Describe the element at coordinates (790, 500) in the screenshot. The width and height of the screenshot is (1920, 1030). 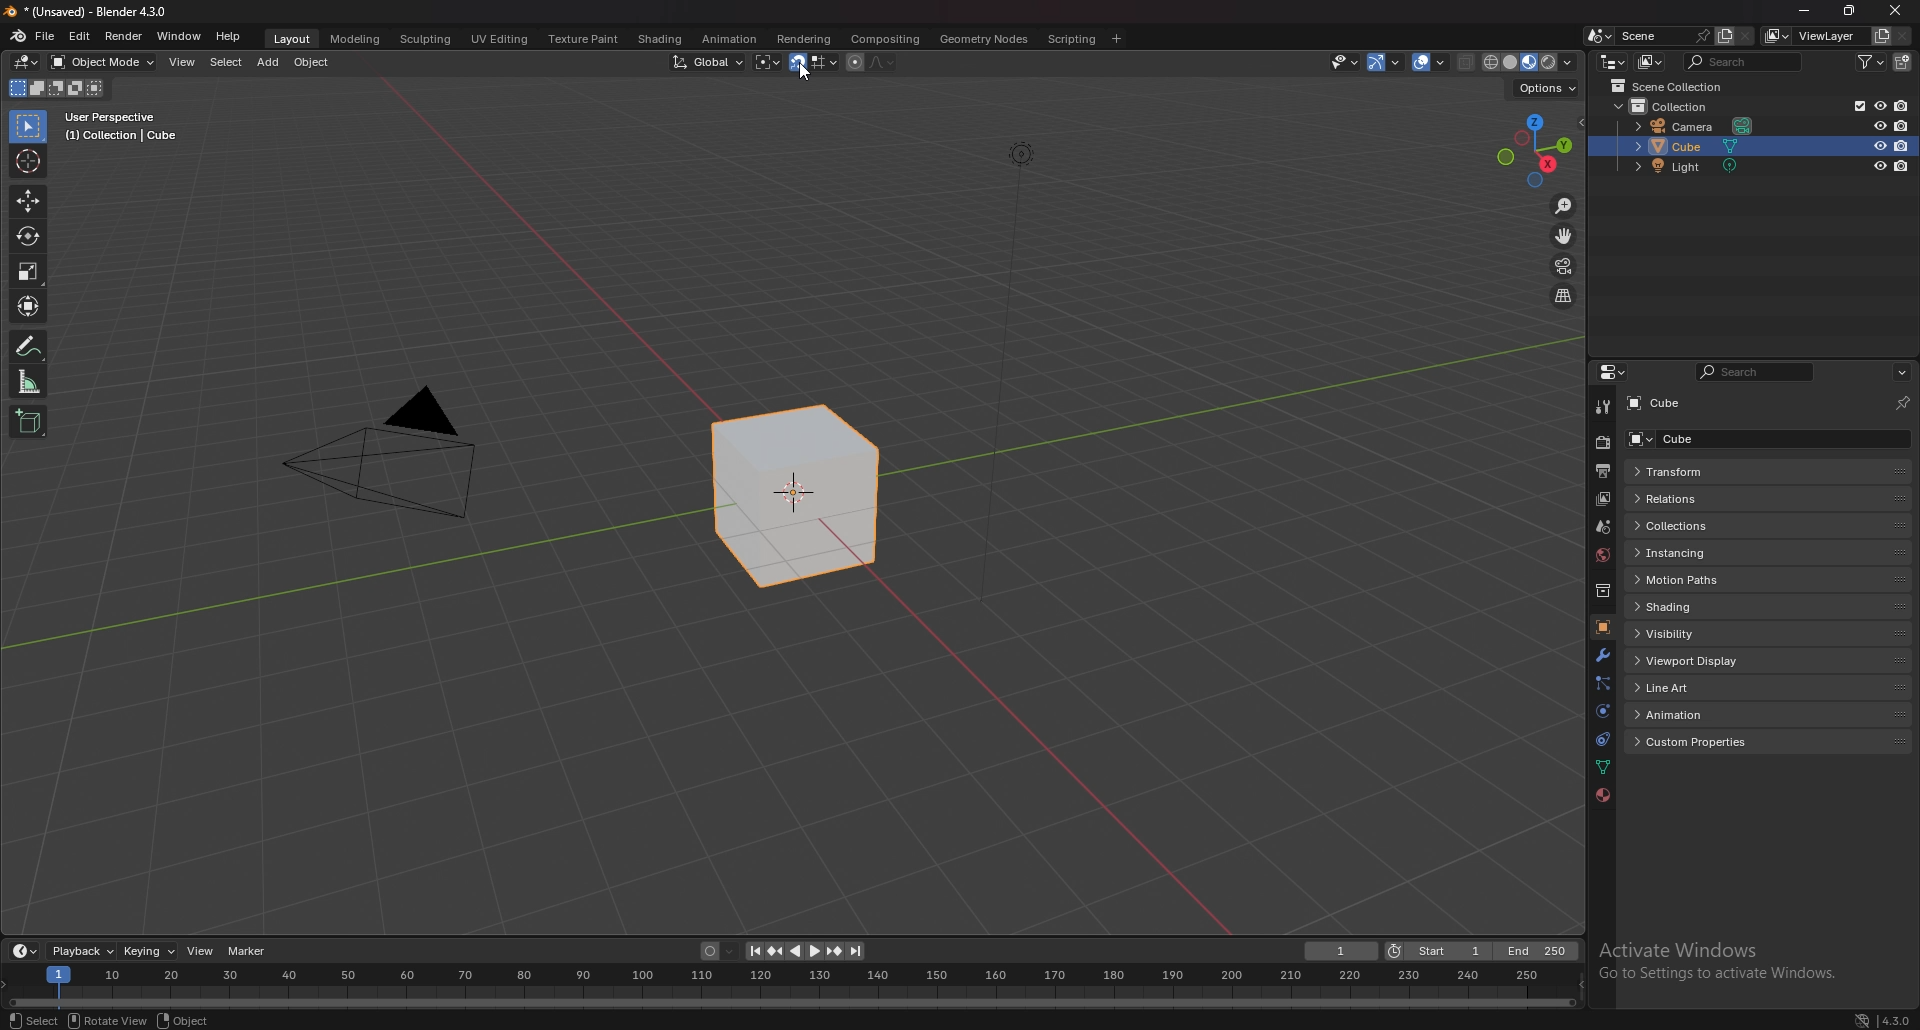
I see `cube` at that location.